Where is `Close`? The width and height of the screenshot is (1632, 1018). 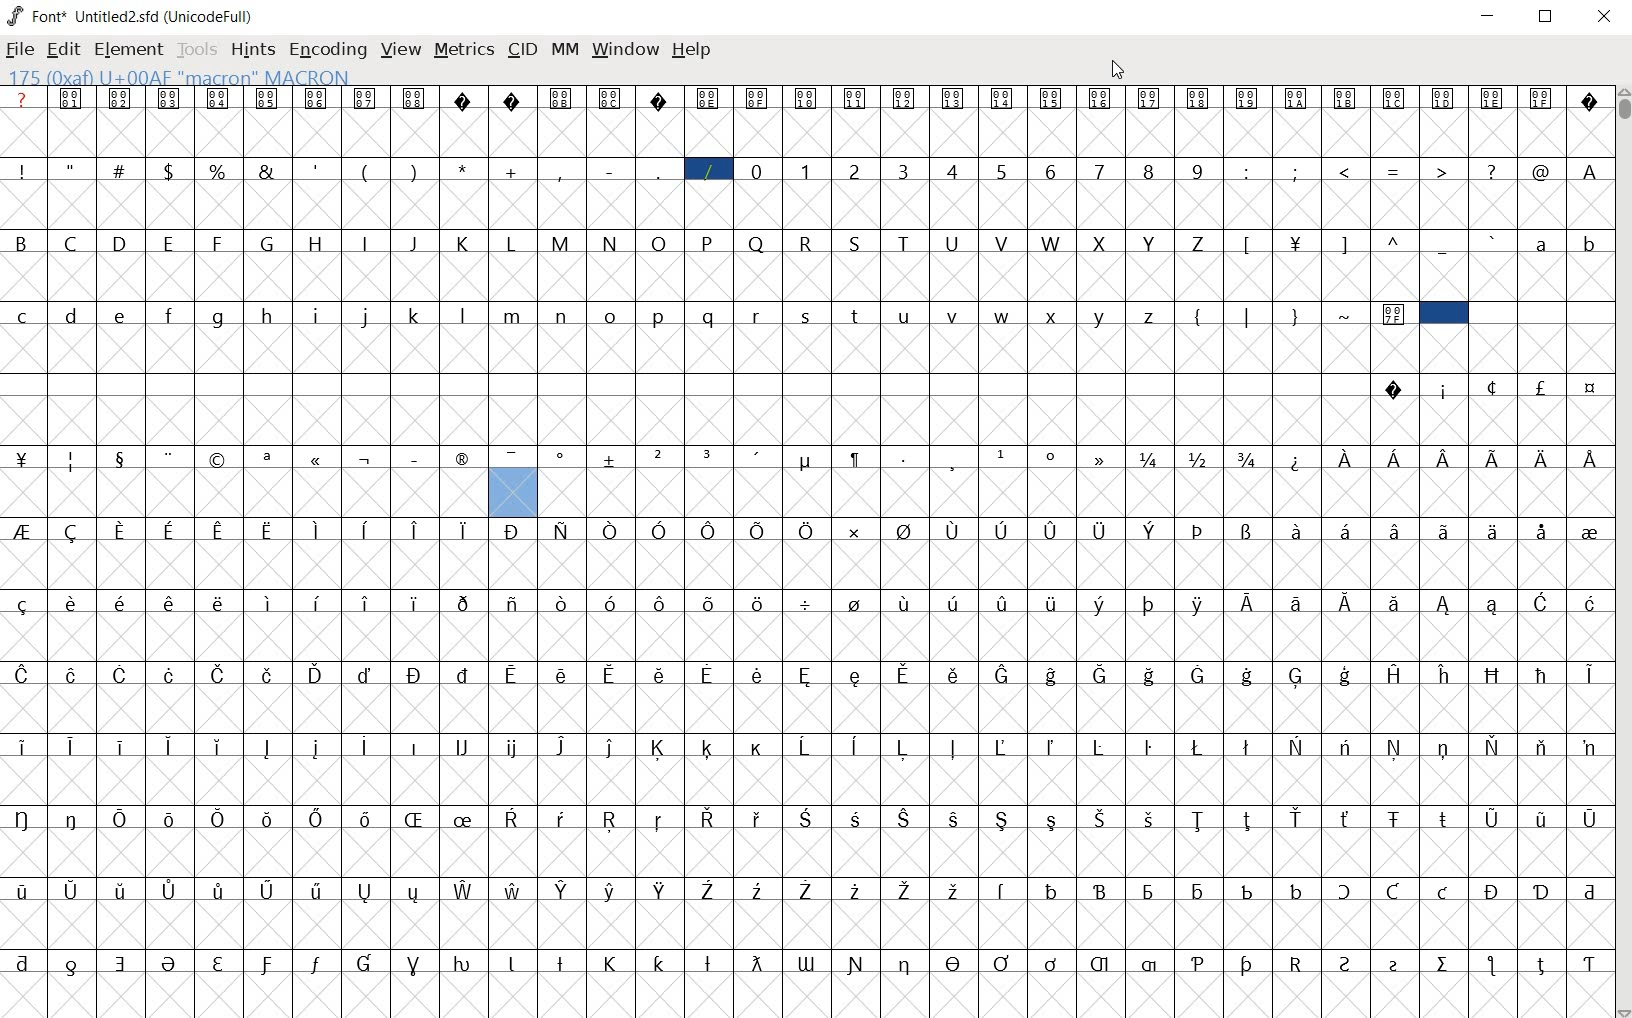 Close is located at coordinates (1604, 17).